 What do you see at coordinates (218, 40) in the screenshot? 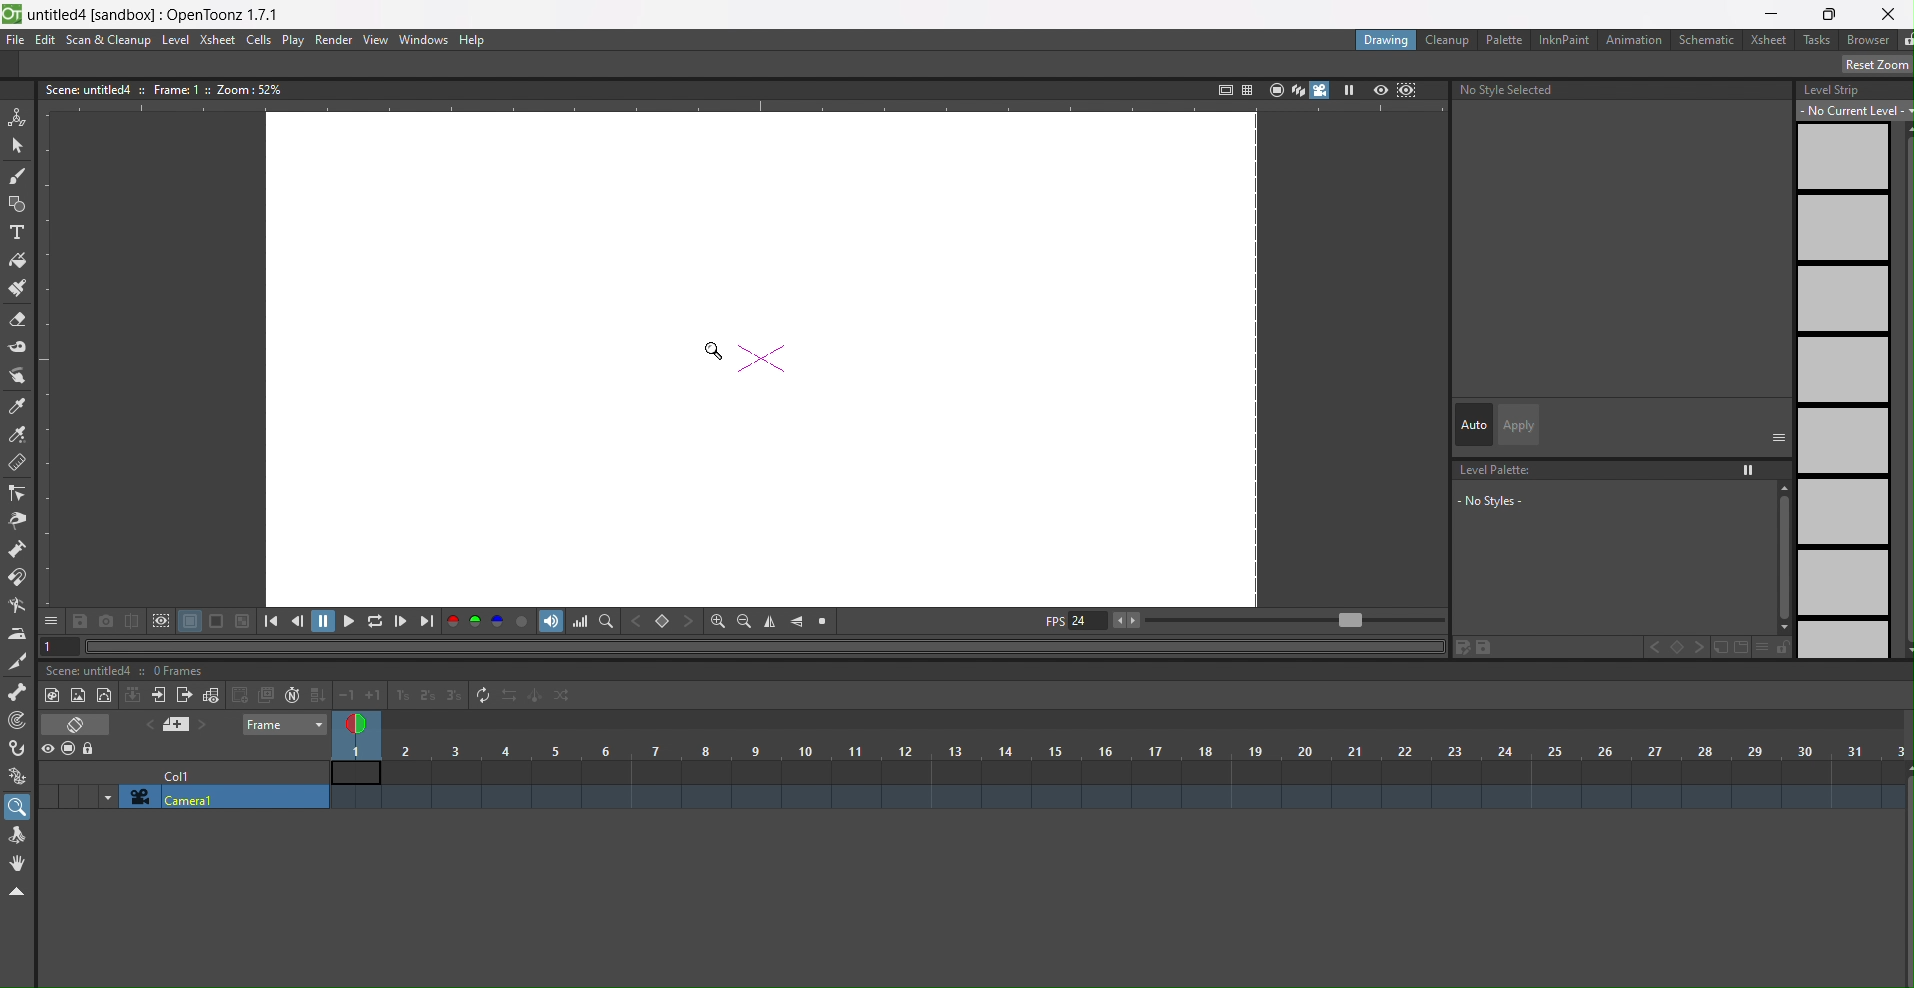
I see `xsheet` at bounding box center [218, 40].